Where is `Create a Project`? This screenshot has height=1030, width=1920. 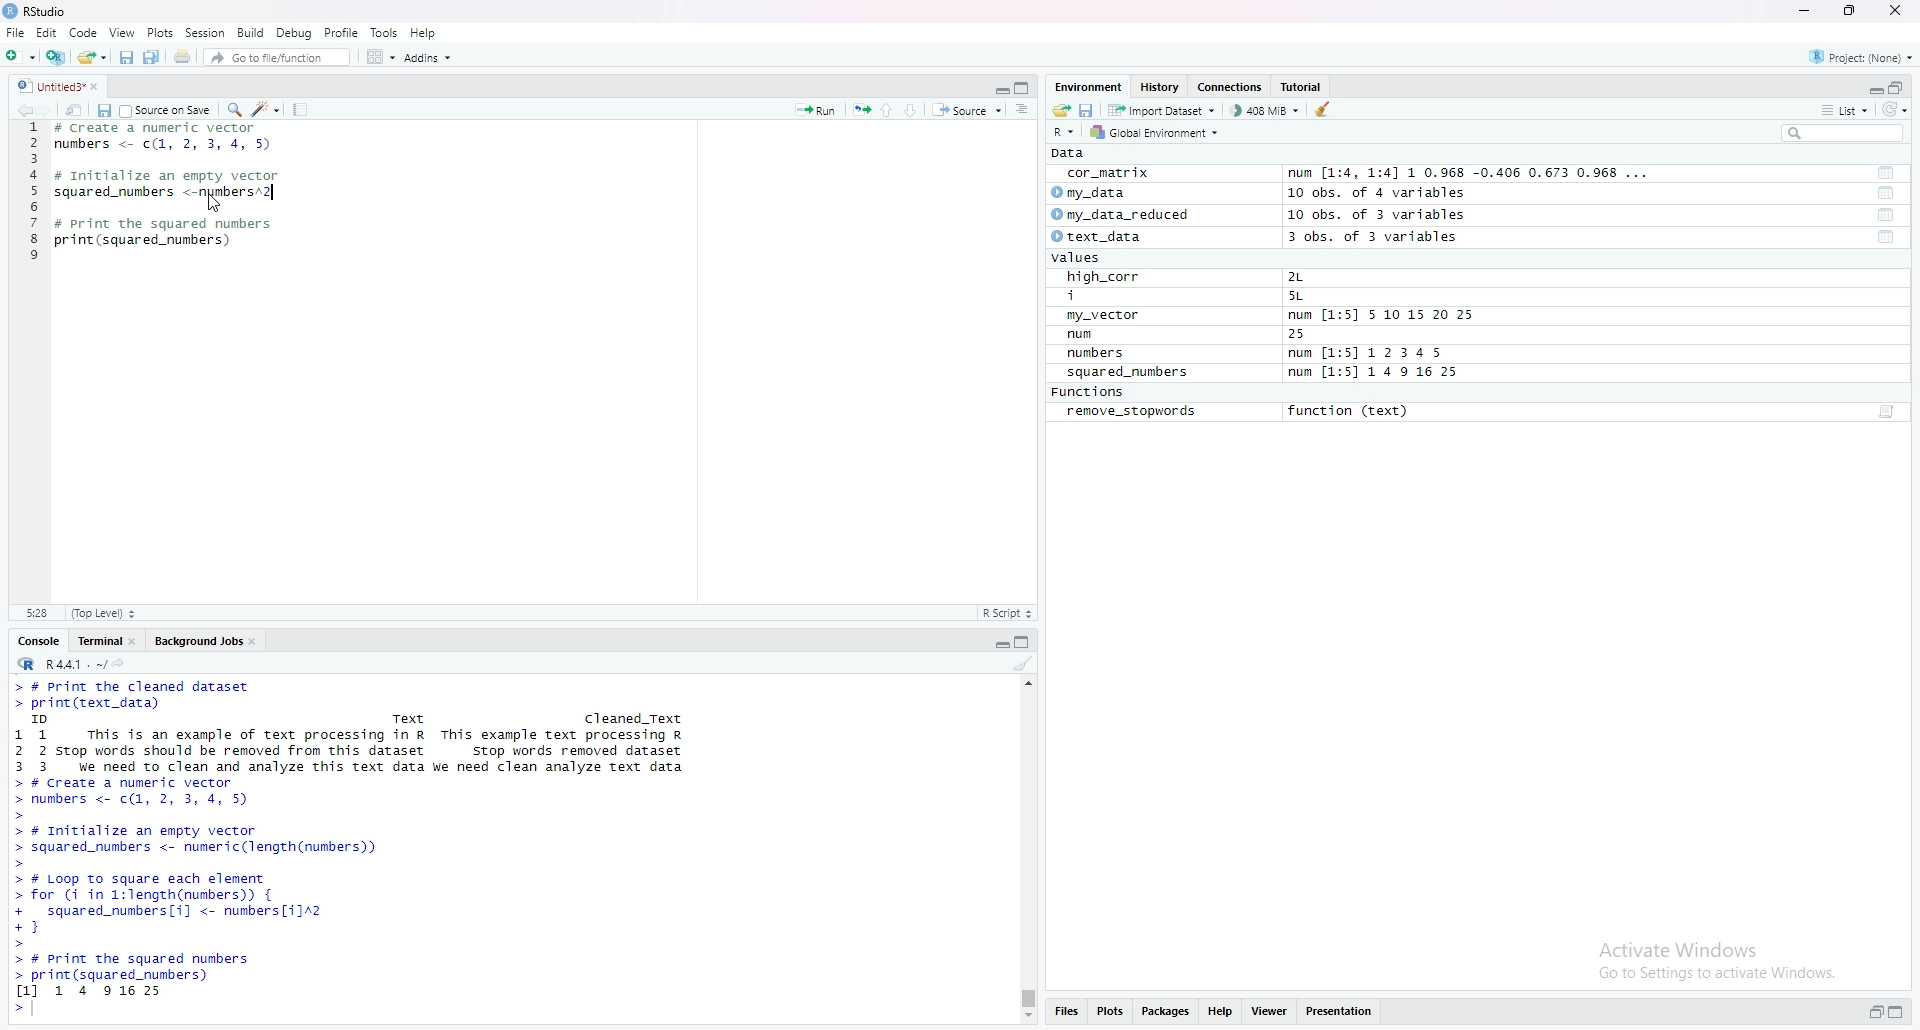
Create a Project is located at coordinates (55, 54).